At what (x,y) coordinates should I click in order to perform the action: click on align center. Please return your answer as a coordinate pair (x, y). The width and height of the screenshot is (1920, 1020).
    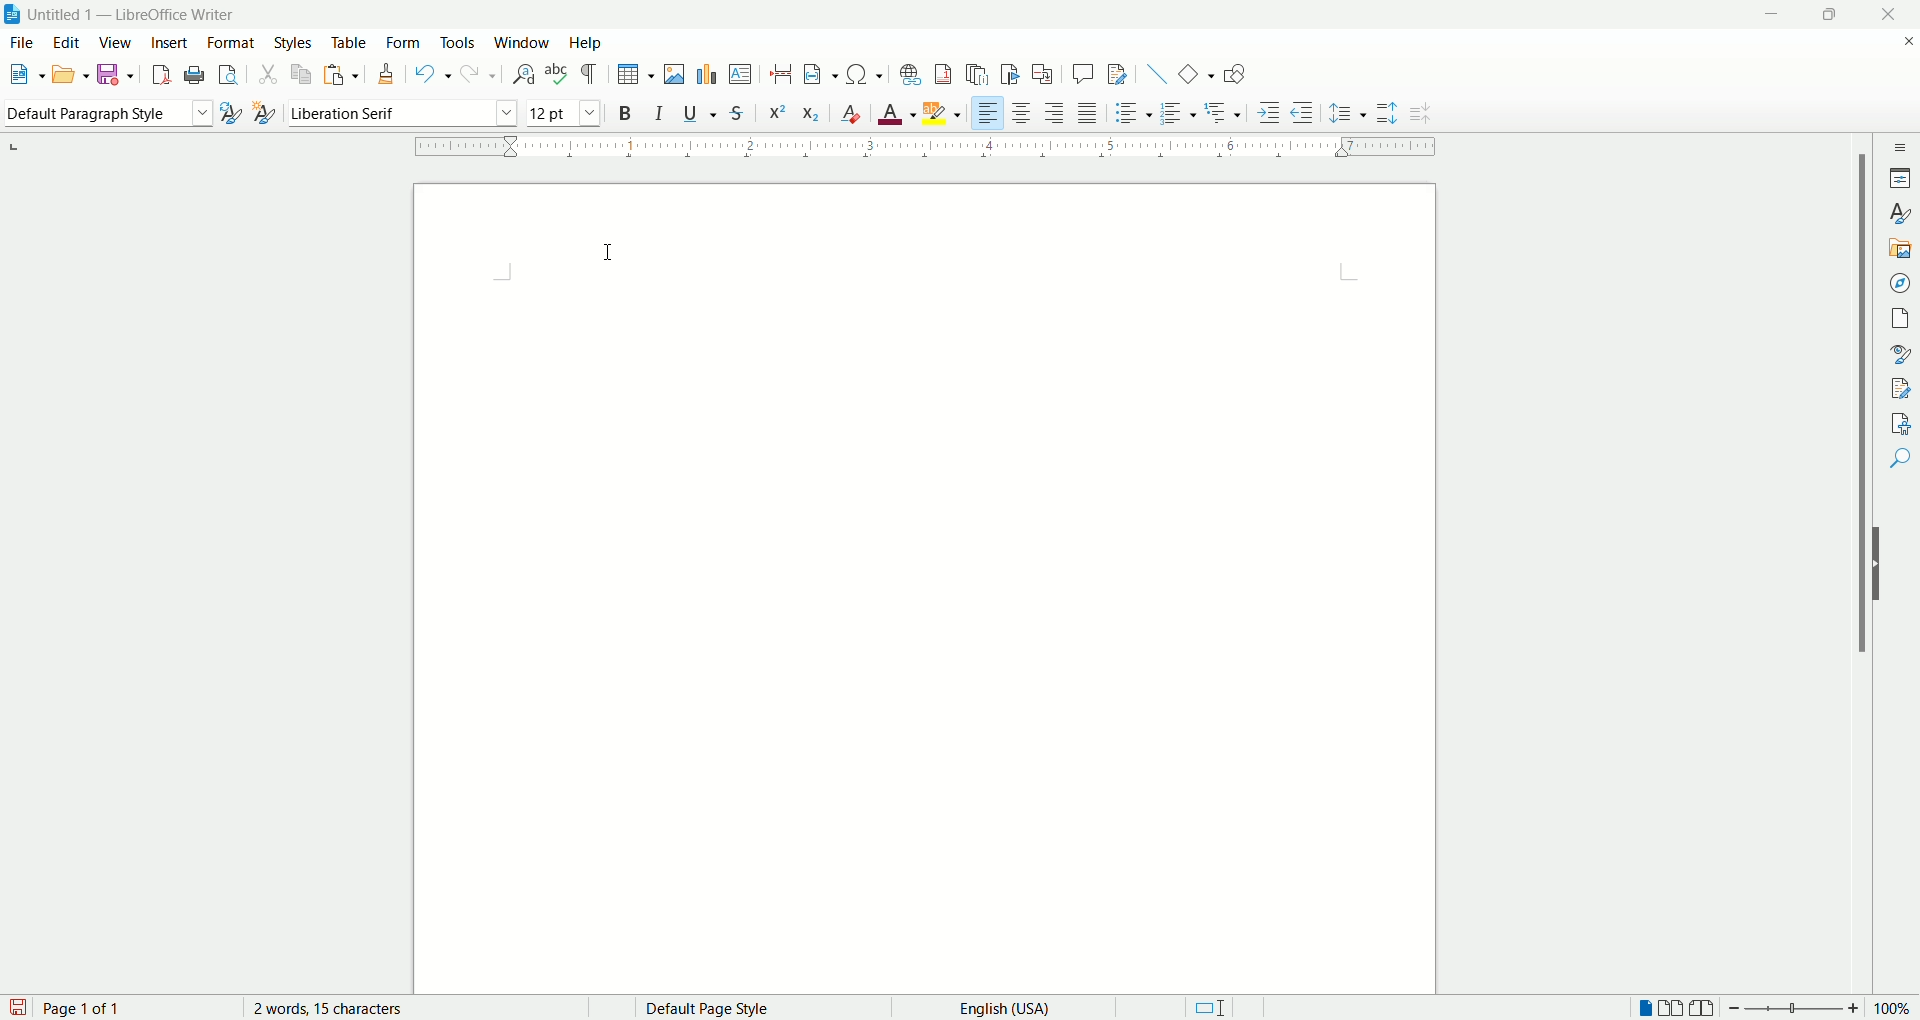
    Looking at the image, I should click on (1018, 113).